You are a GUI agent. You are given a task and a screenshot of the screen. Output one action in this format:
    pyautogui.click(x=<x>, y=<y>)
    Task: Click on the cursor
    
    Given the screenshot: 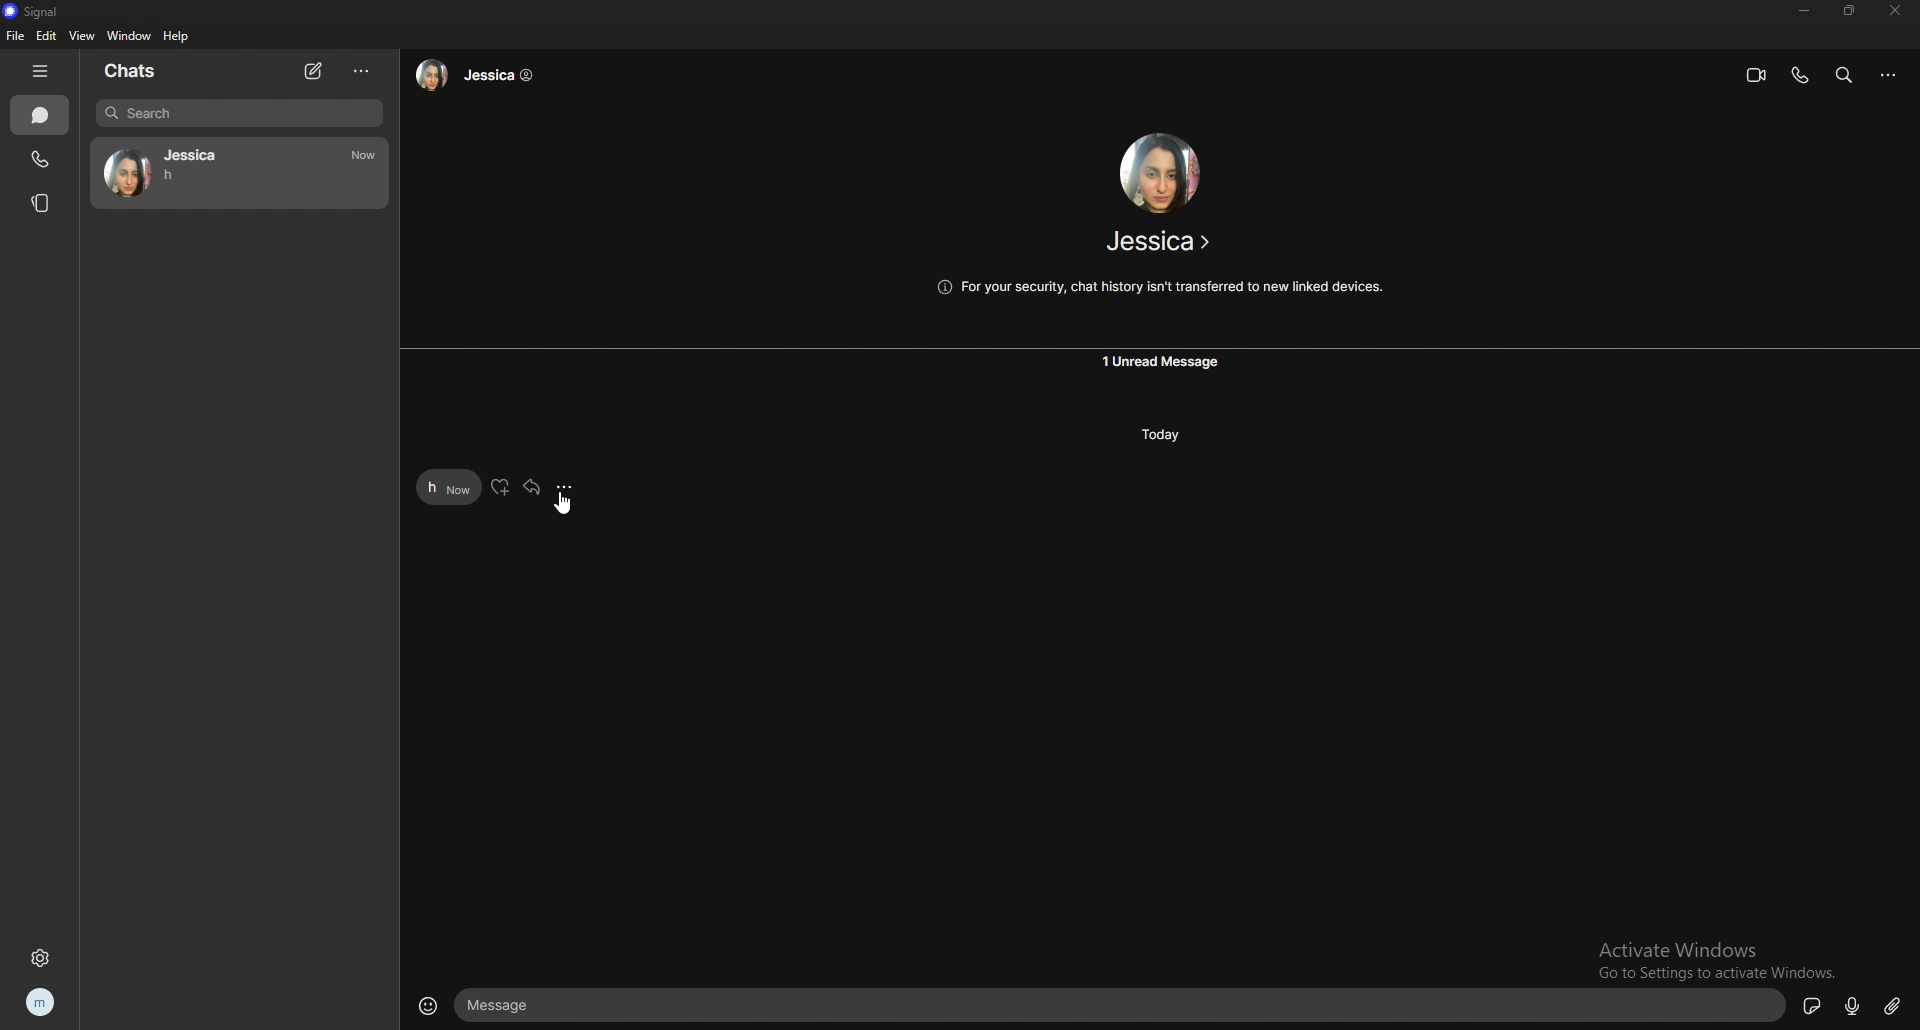 What is the action you would take?
    pyautogui.click(x=564, y=503)
    